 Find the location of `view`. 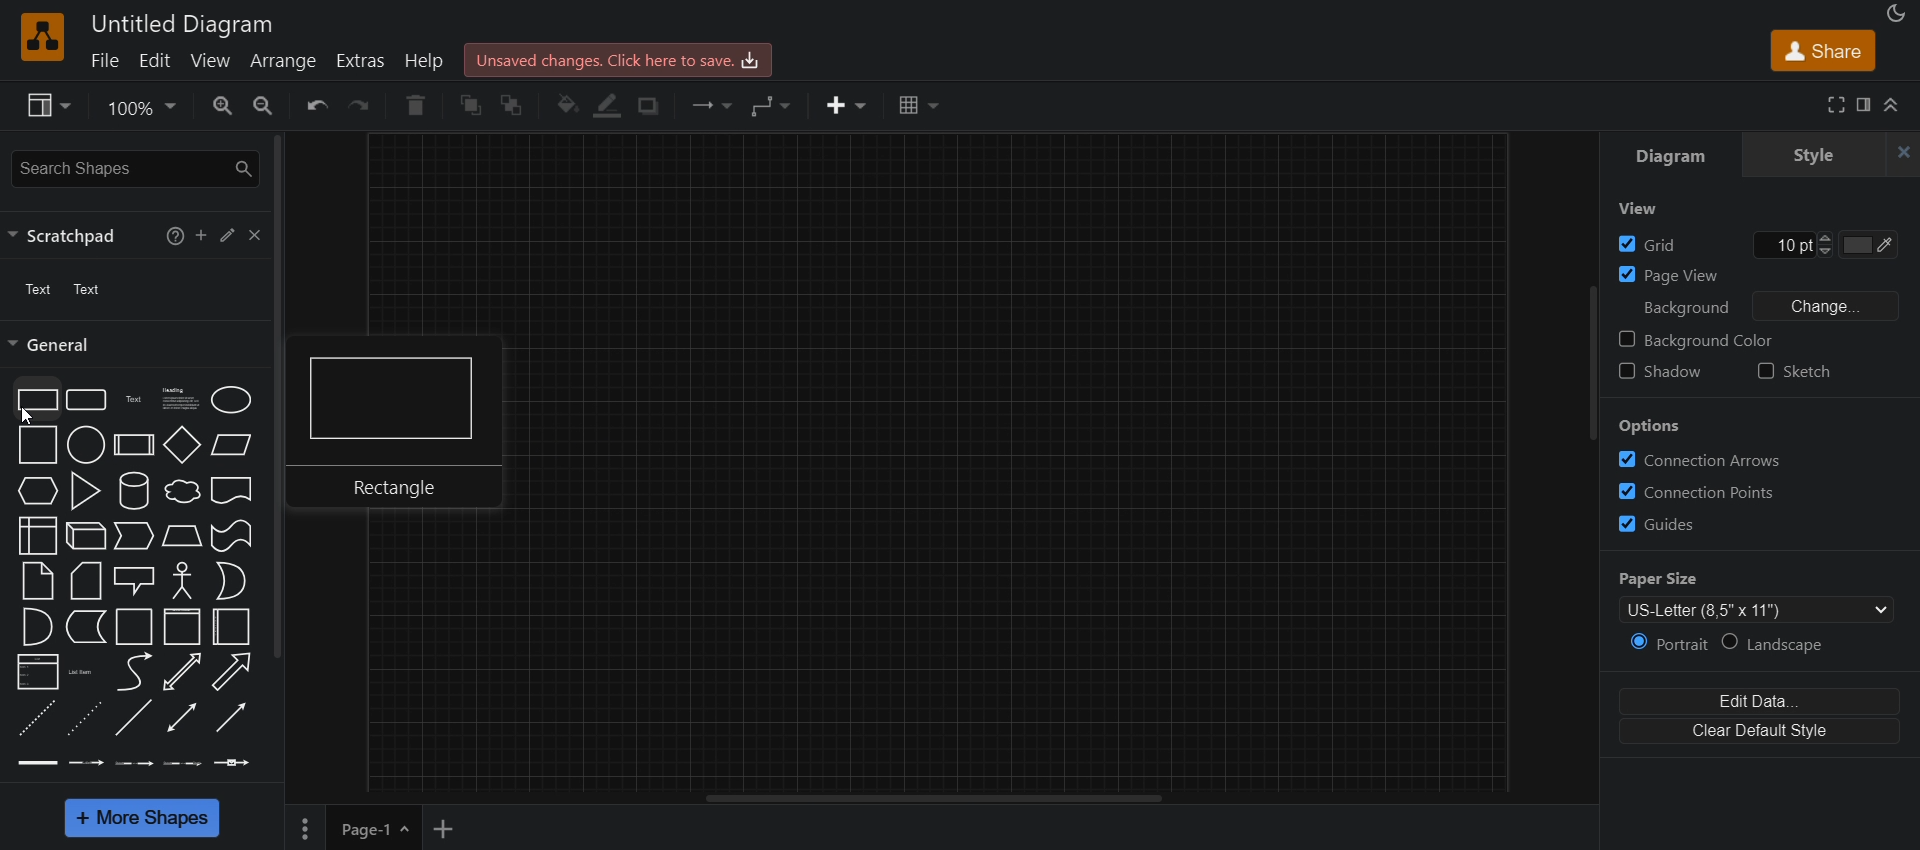

view is located at coordinates (1644, 207).